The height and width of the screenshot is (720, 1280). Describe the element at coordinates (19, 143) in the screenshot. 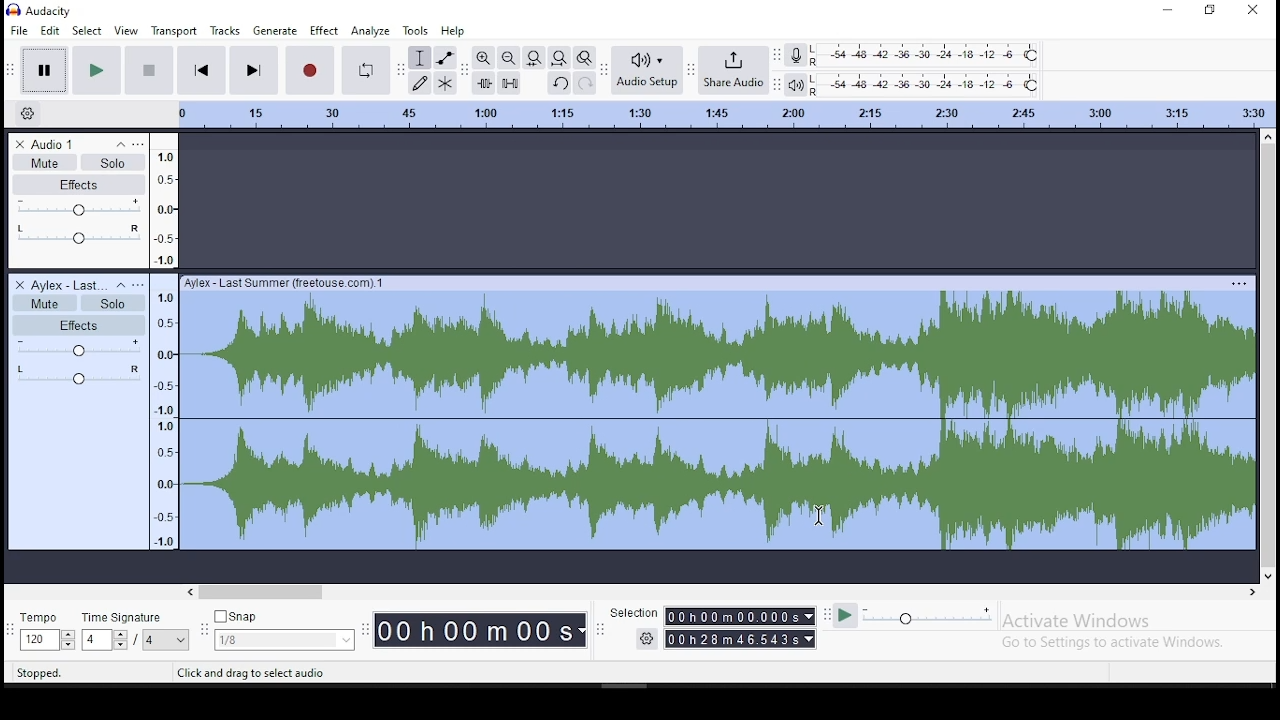

I see `delete track` at that location.